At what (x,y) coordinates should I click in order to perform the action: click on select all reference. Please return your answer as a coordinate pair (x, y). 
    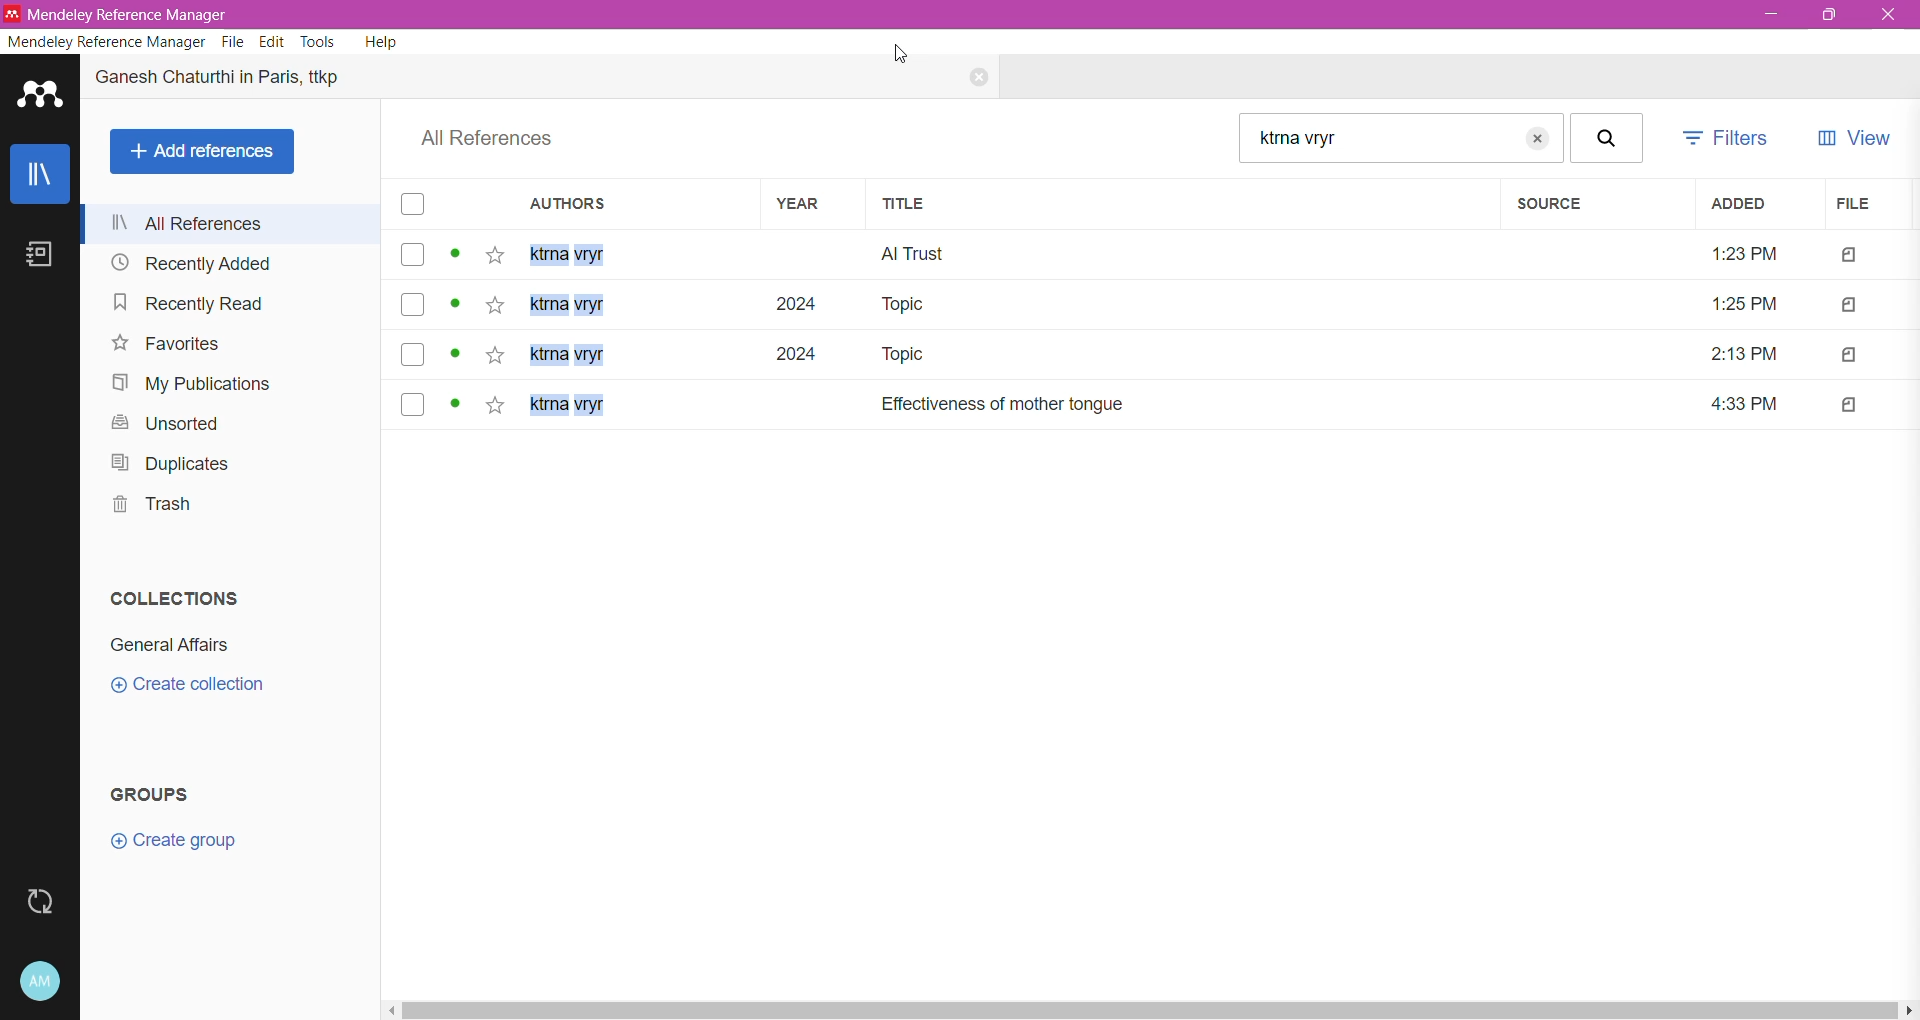
    Looking at the image, I should click on (416, 204).